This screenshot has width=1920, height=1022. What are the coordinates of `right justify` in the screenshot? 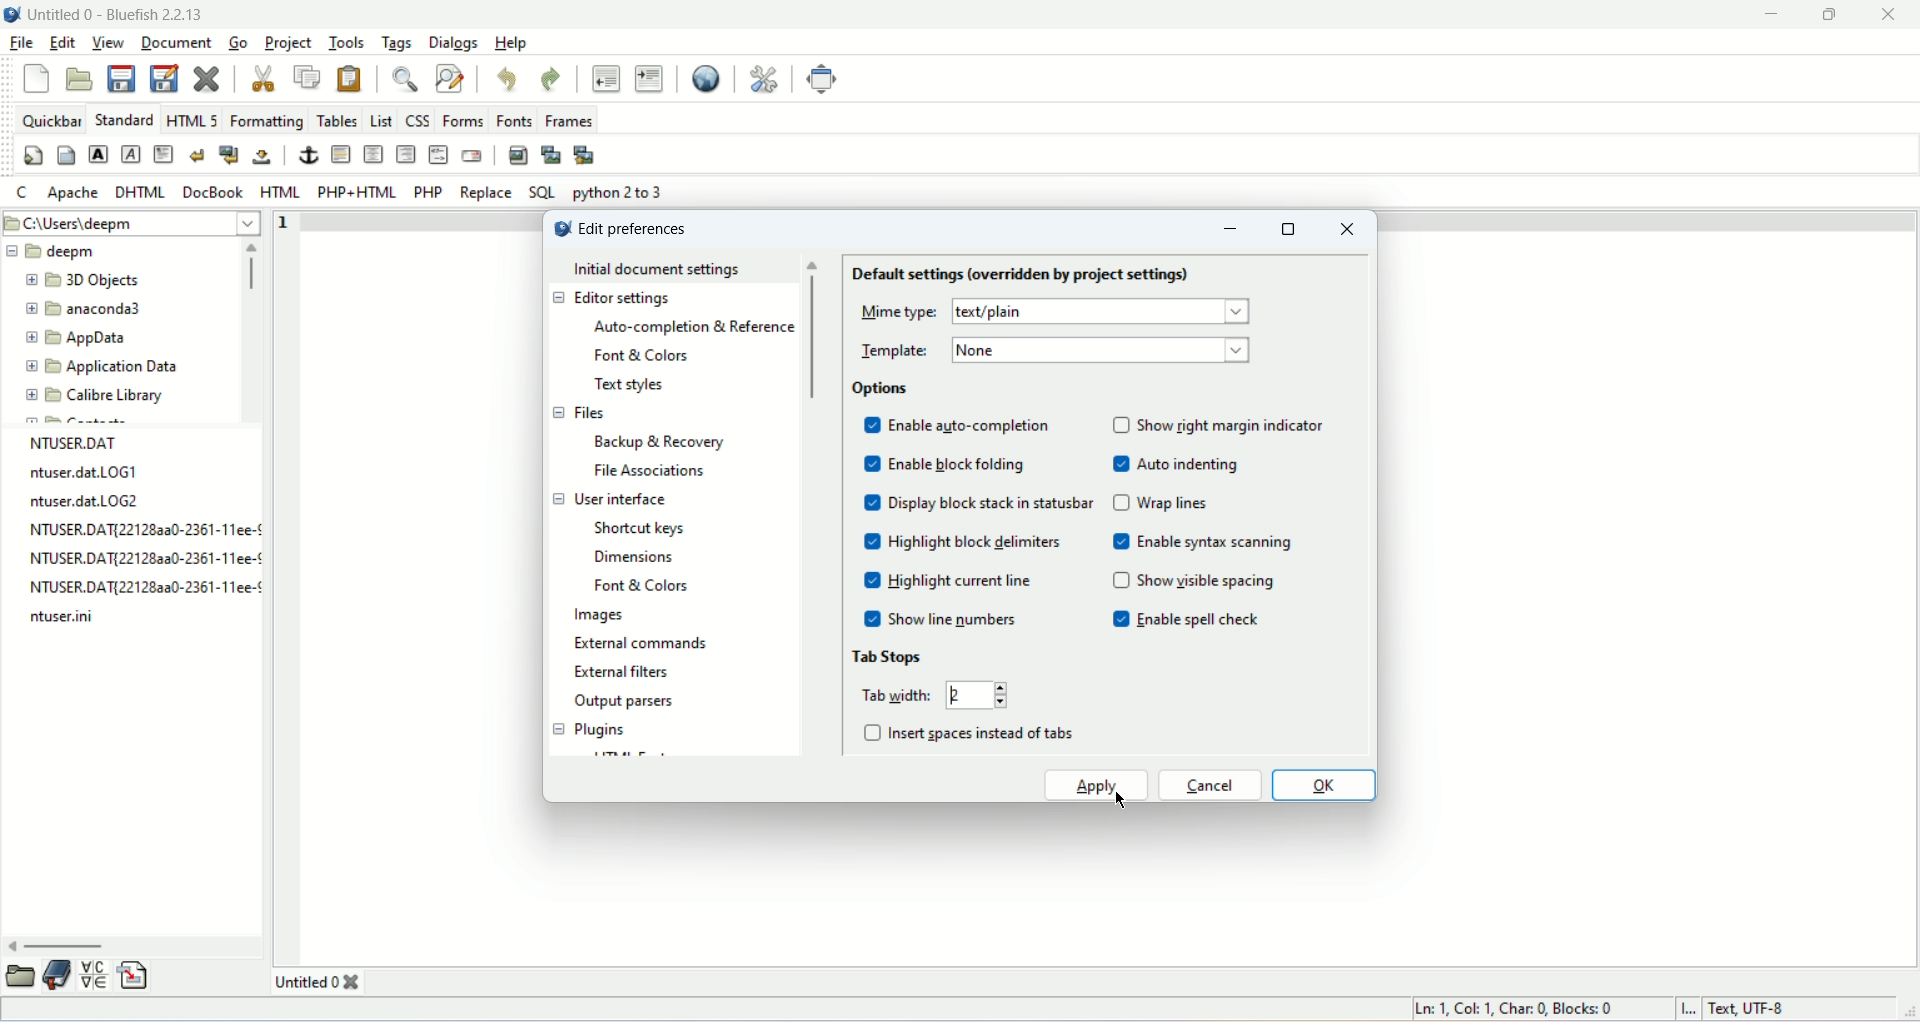 It's located at (404, 154).